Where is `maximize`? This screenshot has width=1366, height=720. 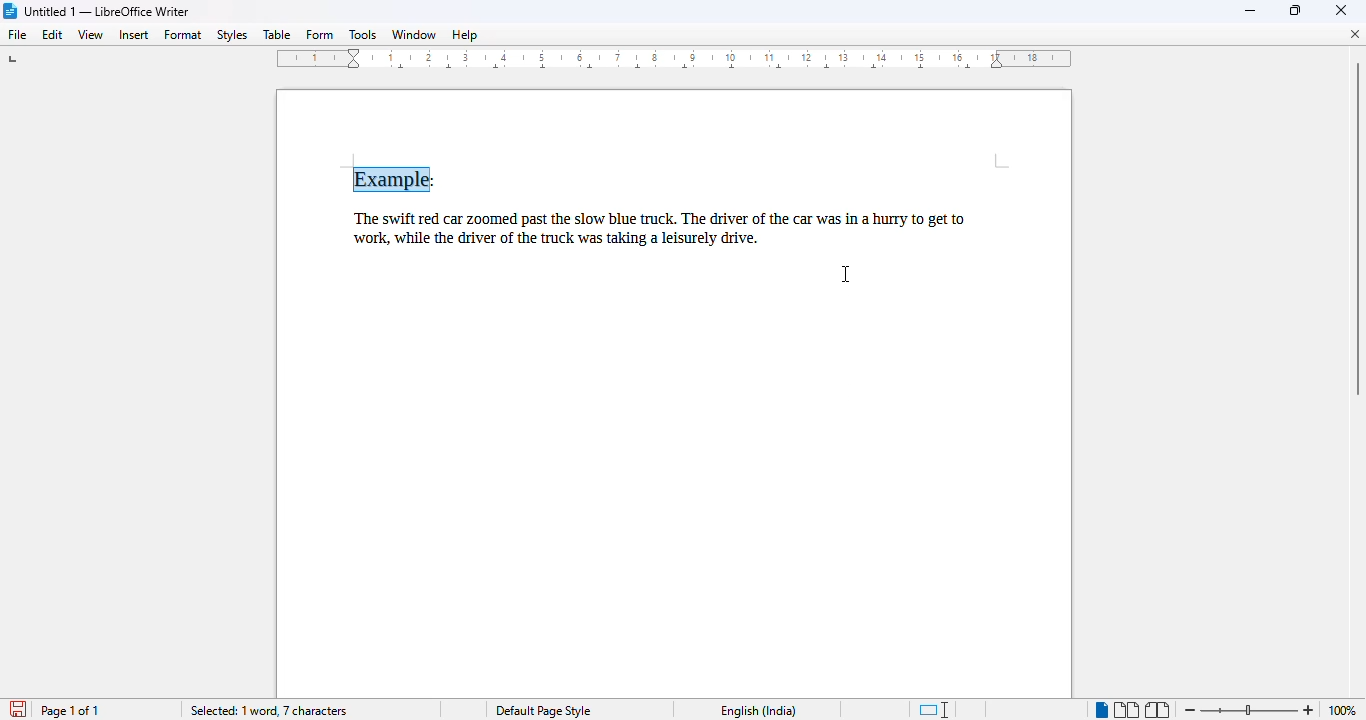 maximize is located at coordinates (1295, 9).